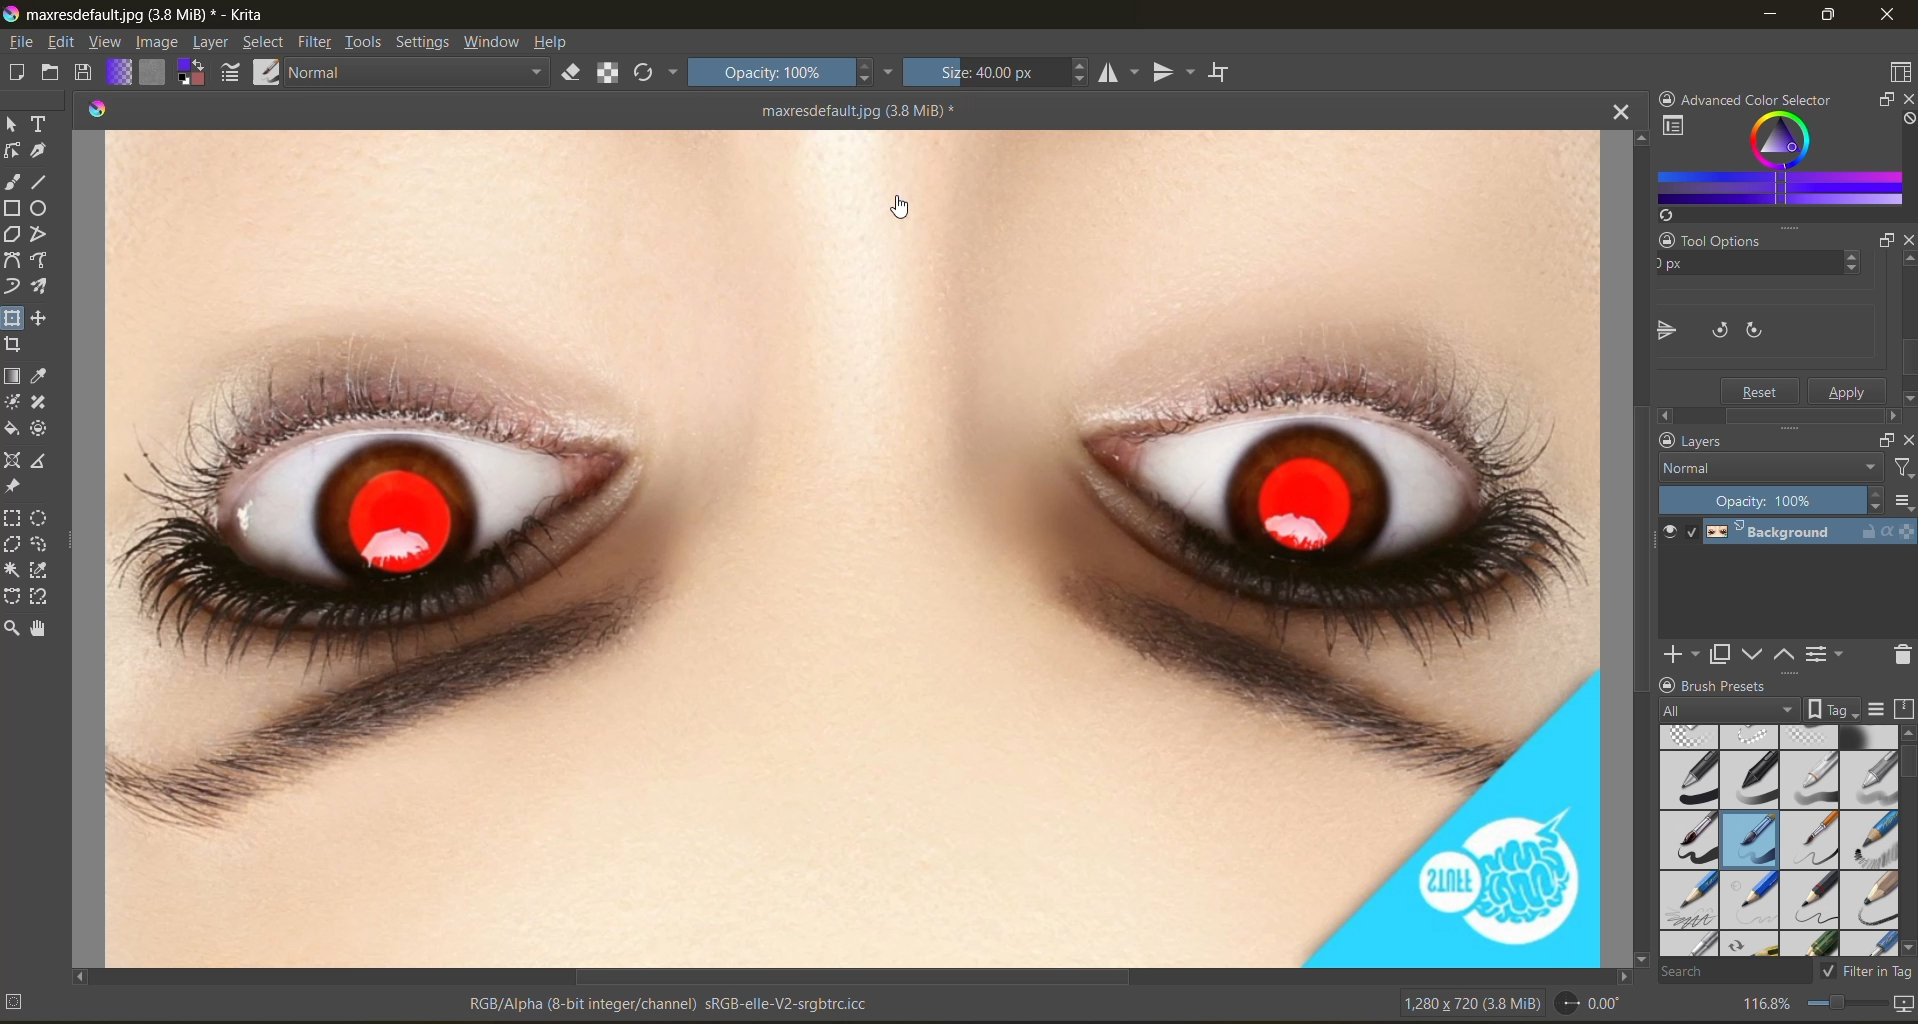  Describe the element at coordinates (1768, 468) in the screenshot. I see `normal` at that location.